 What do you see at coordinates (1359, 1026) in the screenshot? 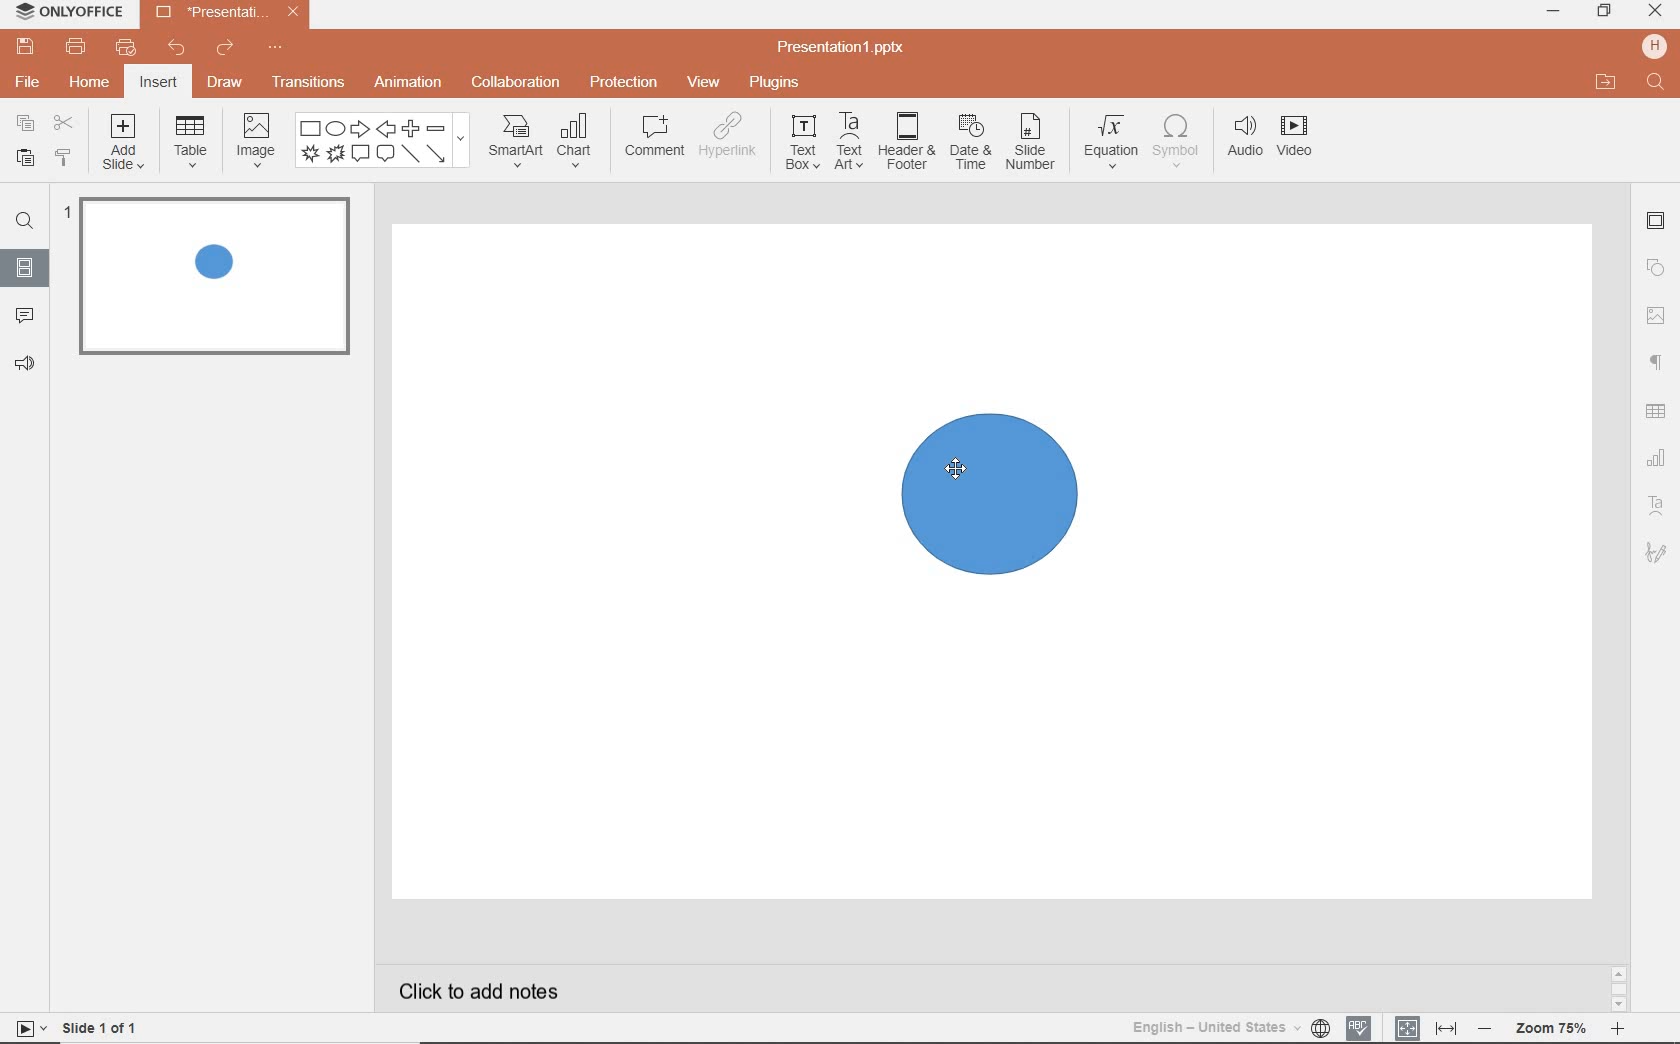
I see `spell checking` at bounding box center [1359, 1026].